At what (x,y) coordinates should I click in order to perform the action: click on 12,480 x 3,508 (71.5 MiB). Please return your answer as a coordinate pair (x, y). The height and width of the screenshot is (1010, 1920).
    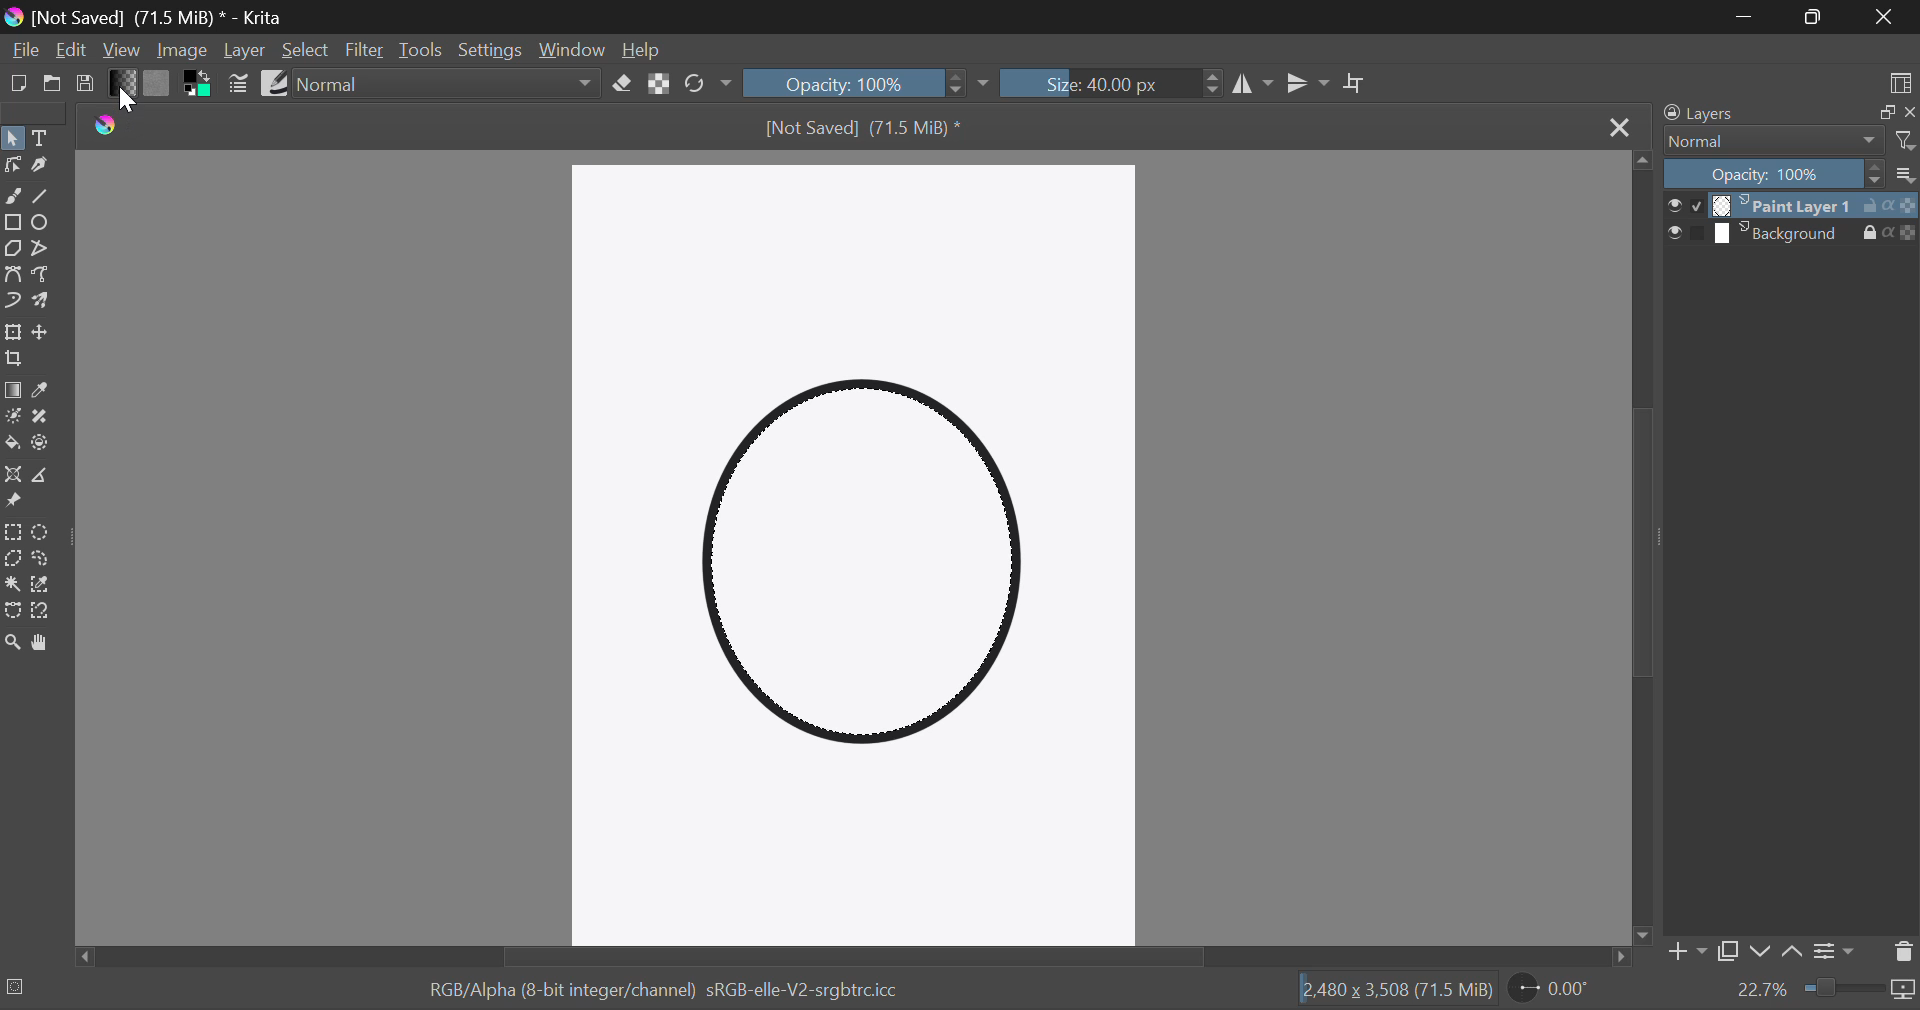
    Looking at the image, I should click on (1396, 990).